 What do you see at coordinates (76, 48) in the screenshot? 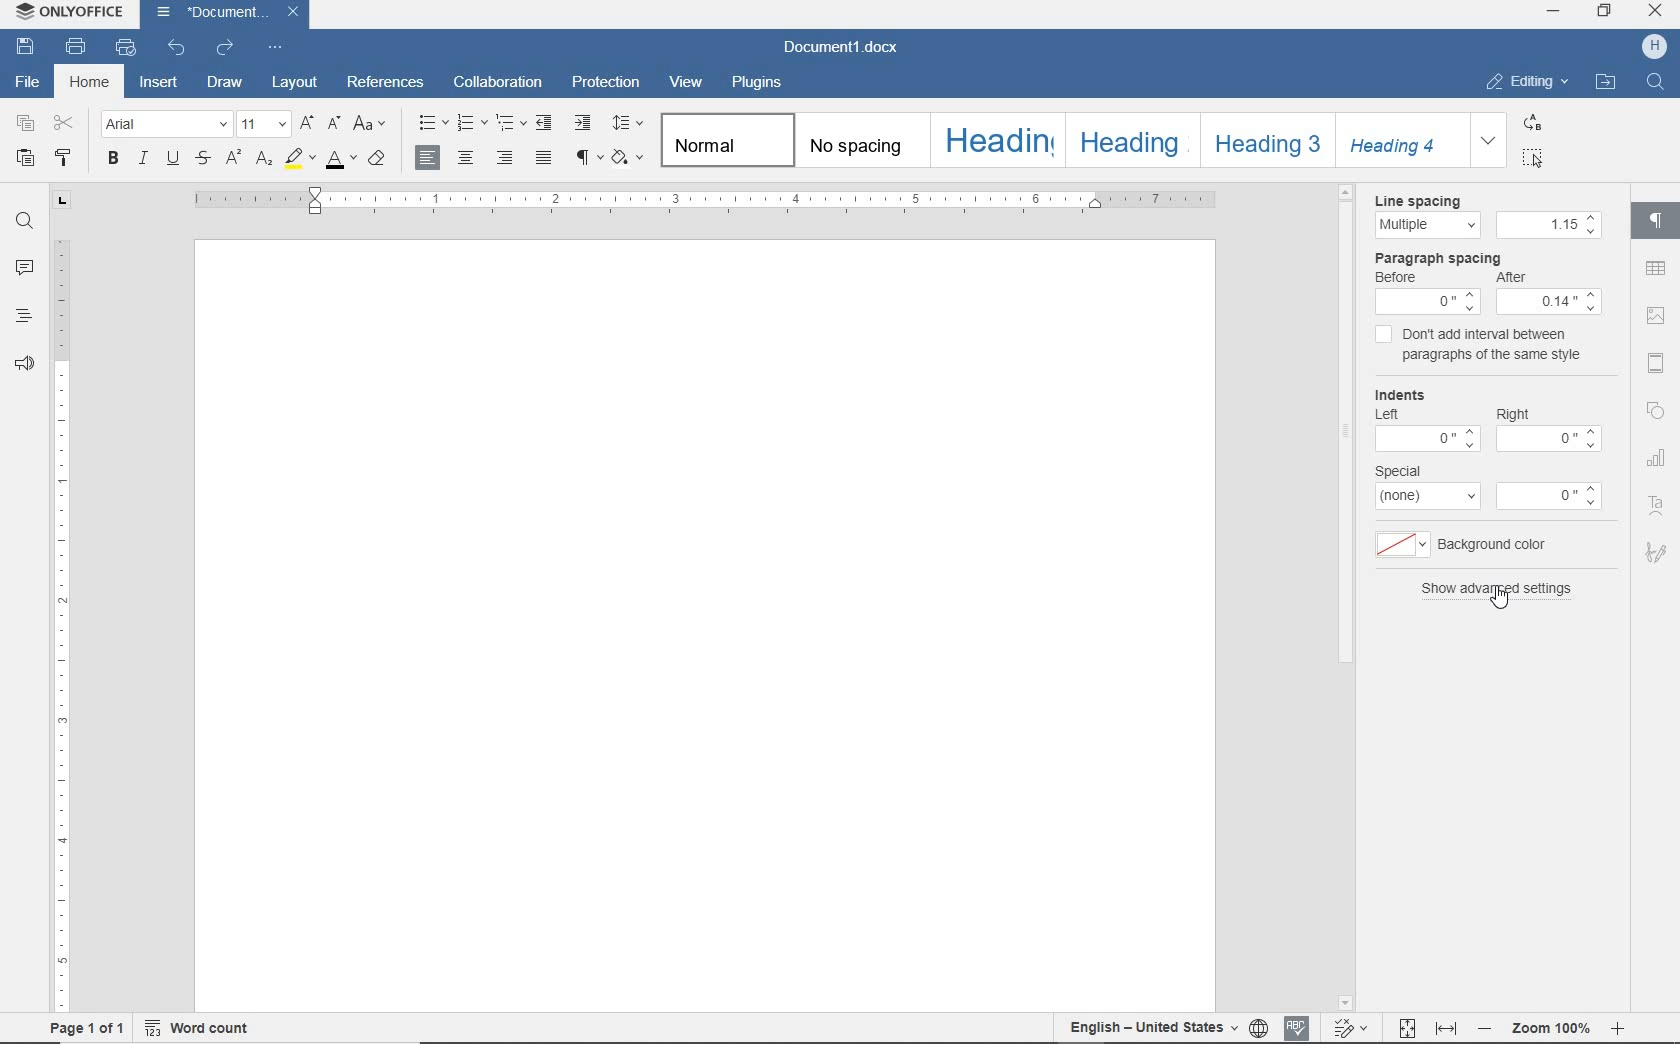
I see `print file` at bounding box center [76, 48].